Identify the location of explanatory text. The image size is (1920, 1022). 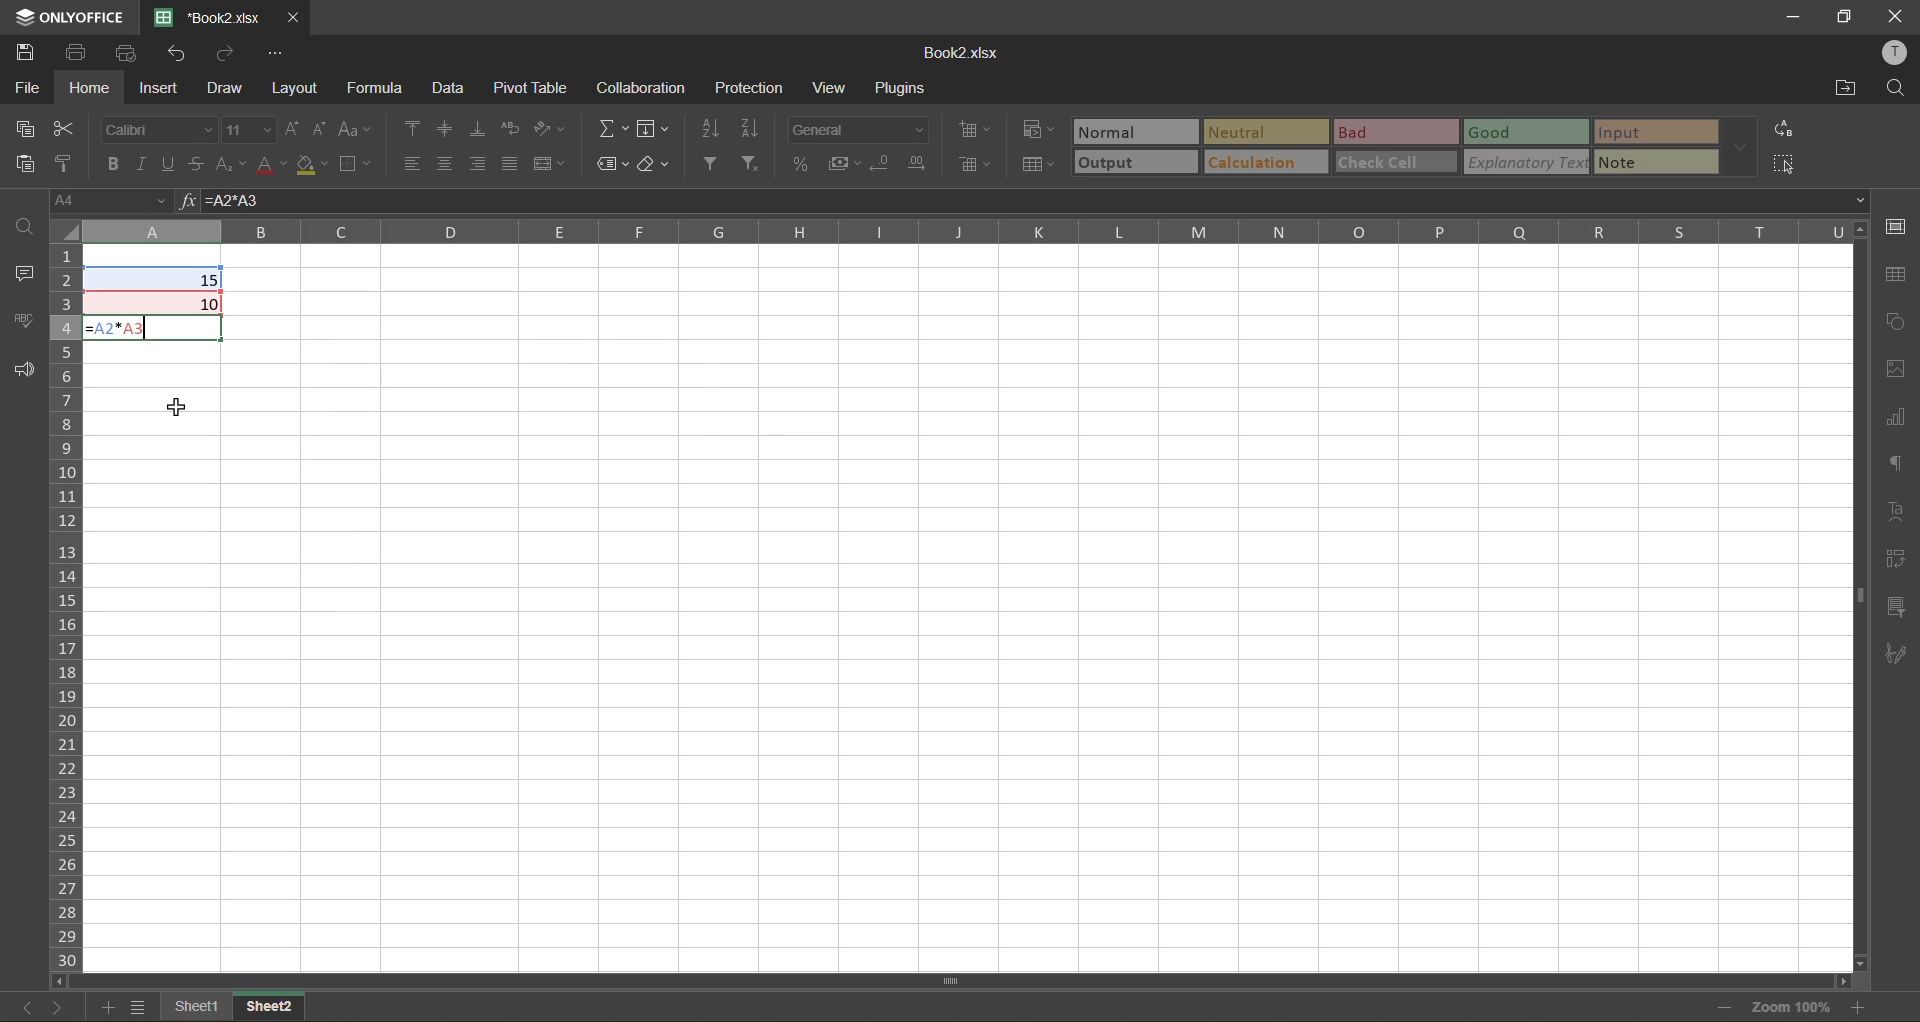
(1526, 161).